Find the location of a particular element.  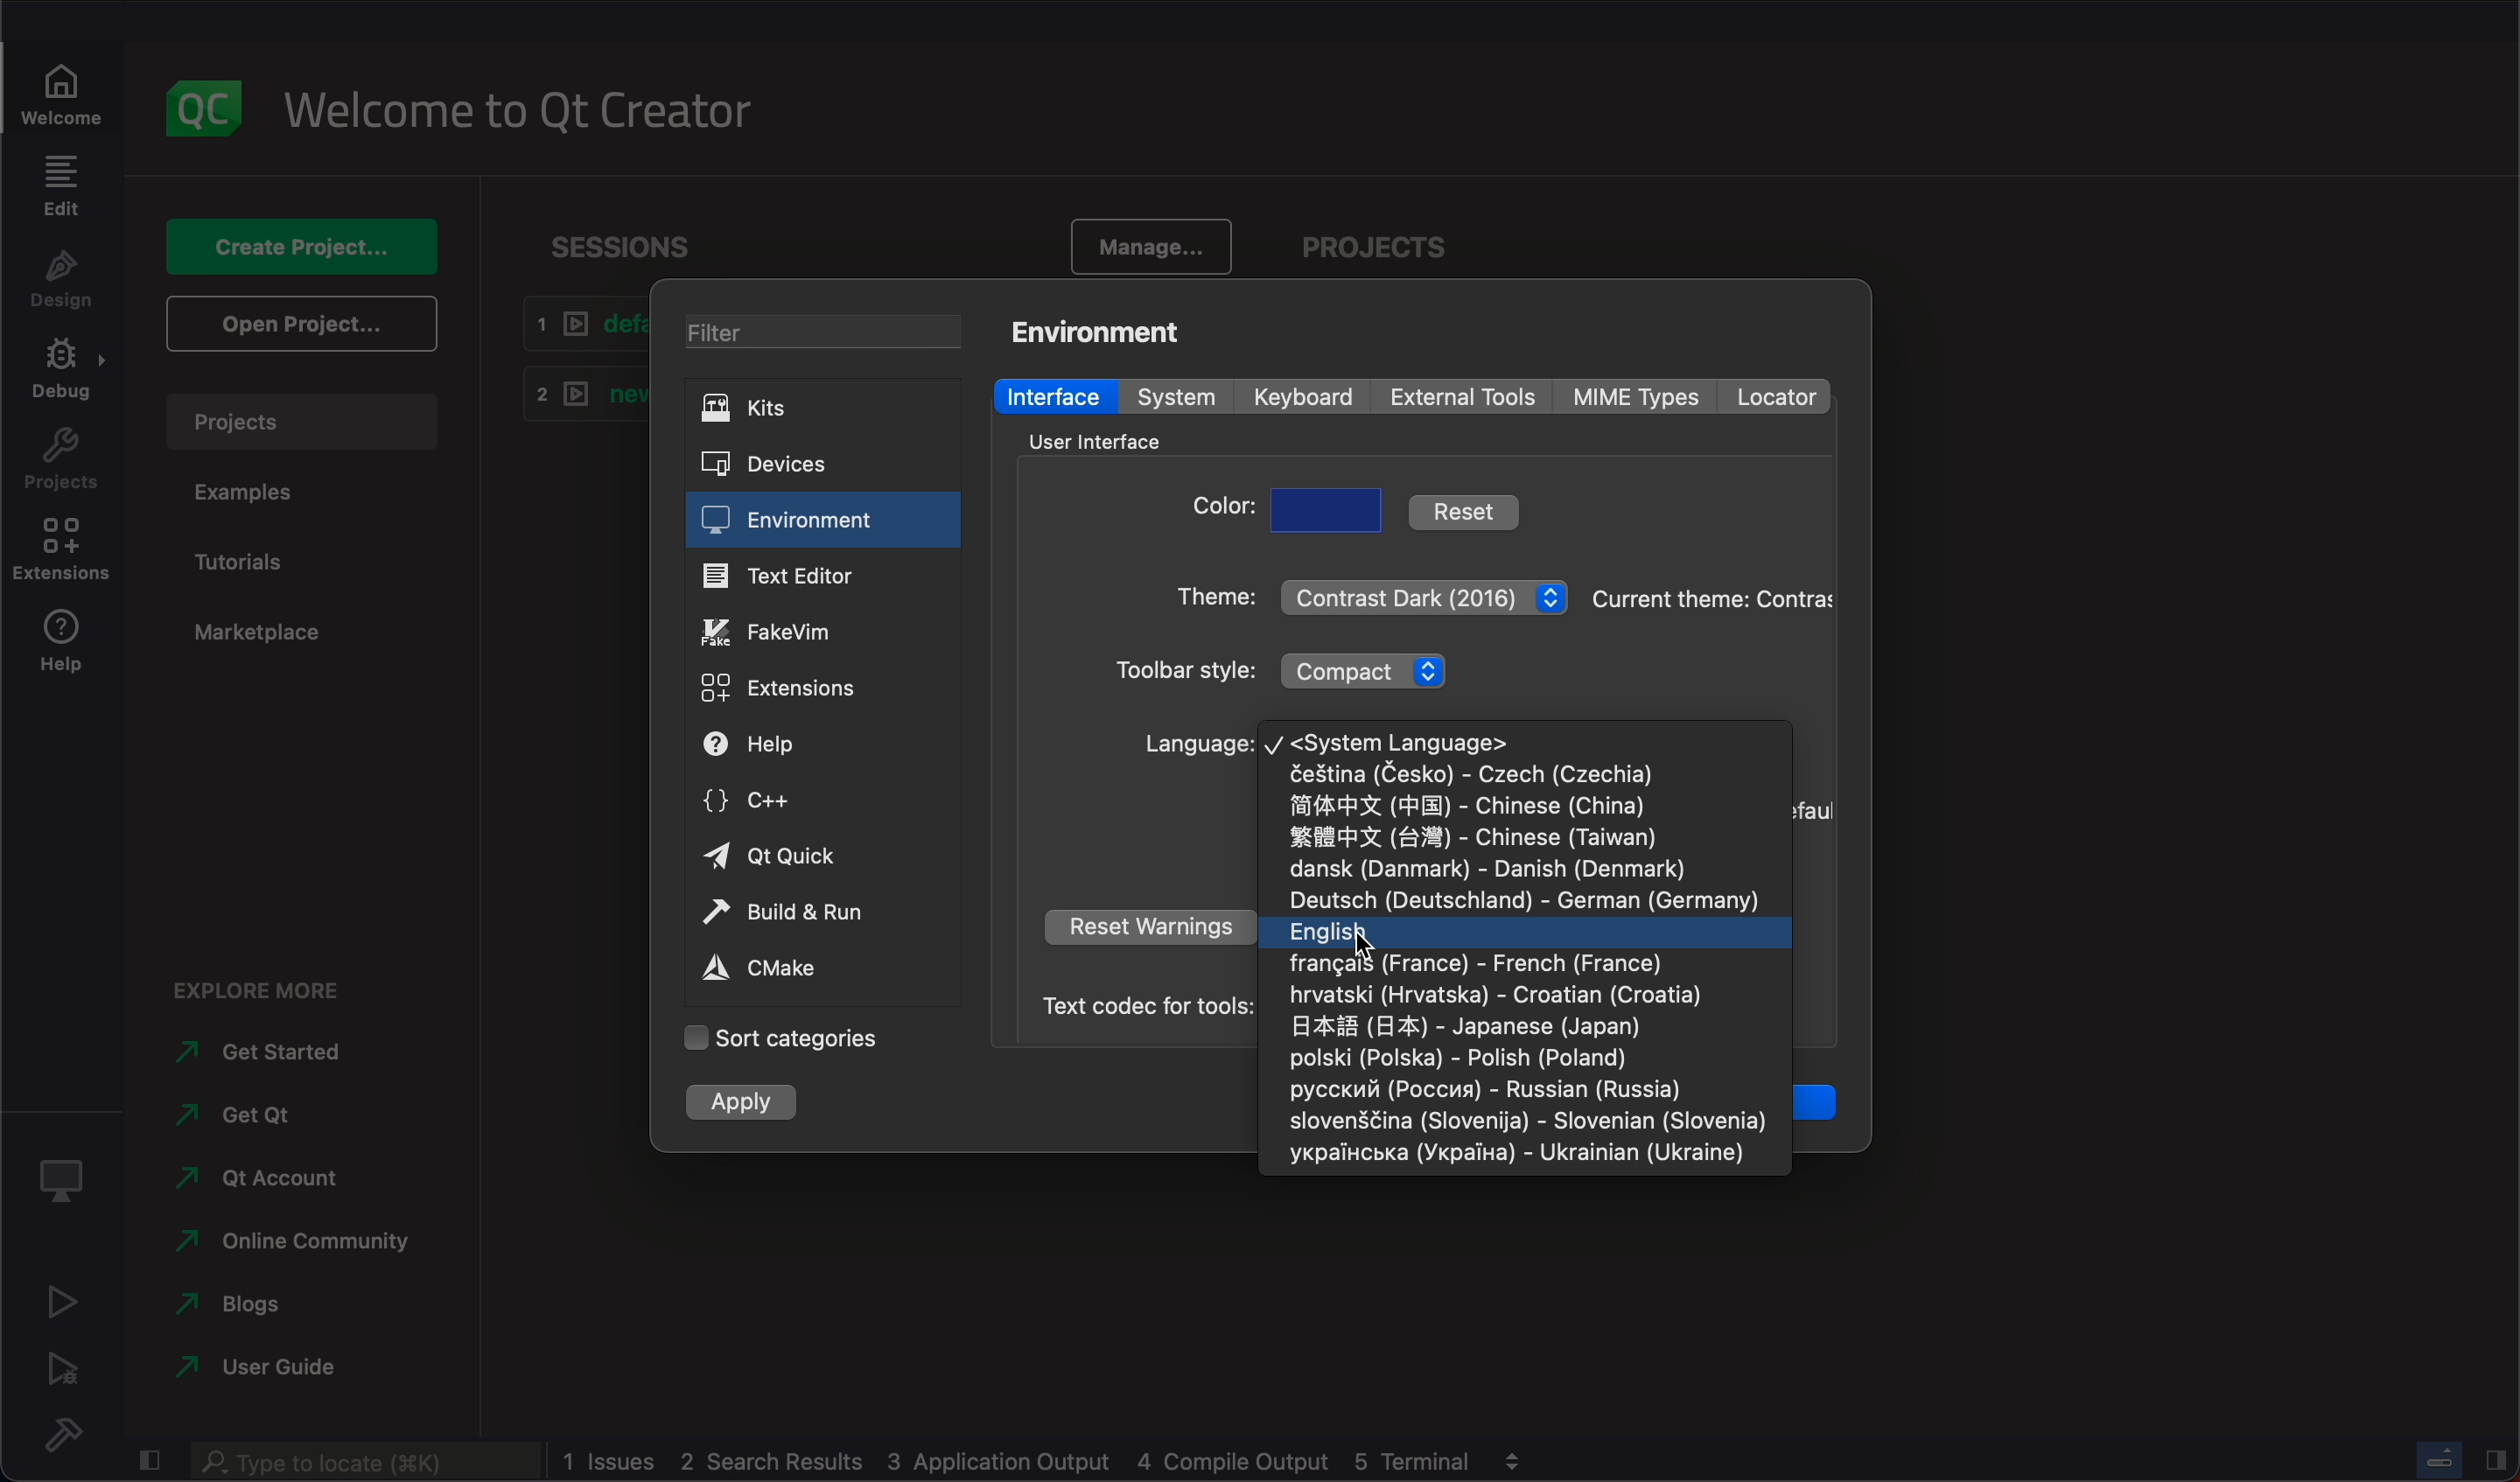

Czechia is located at coordinates (1506, 778).